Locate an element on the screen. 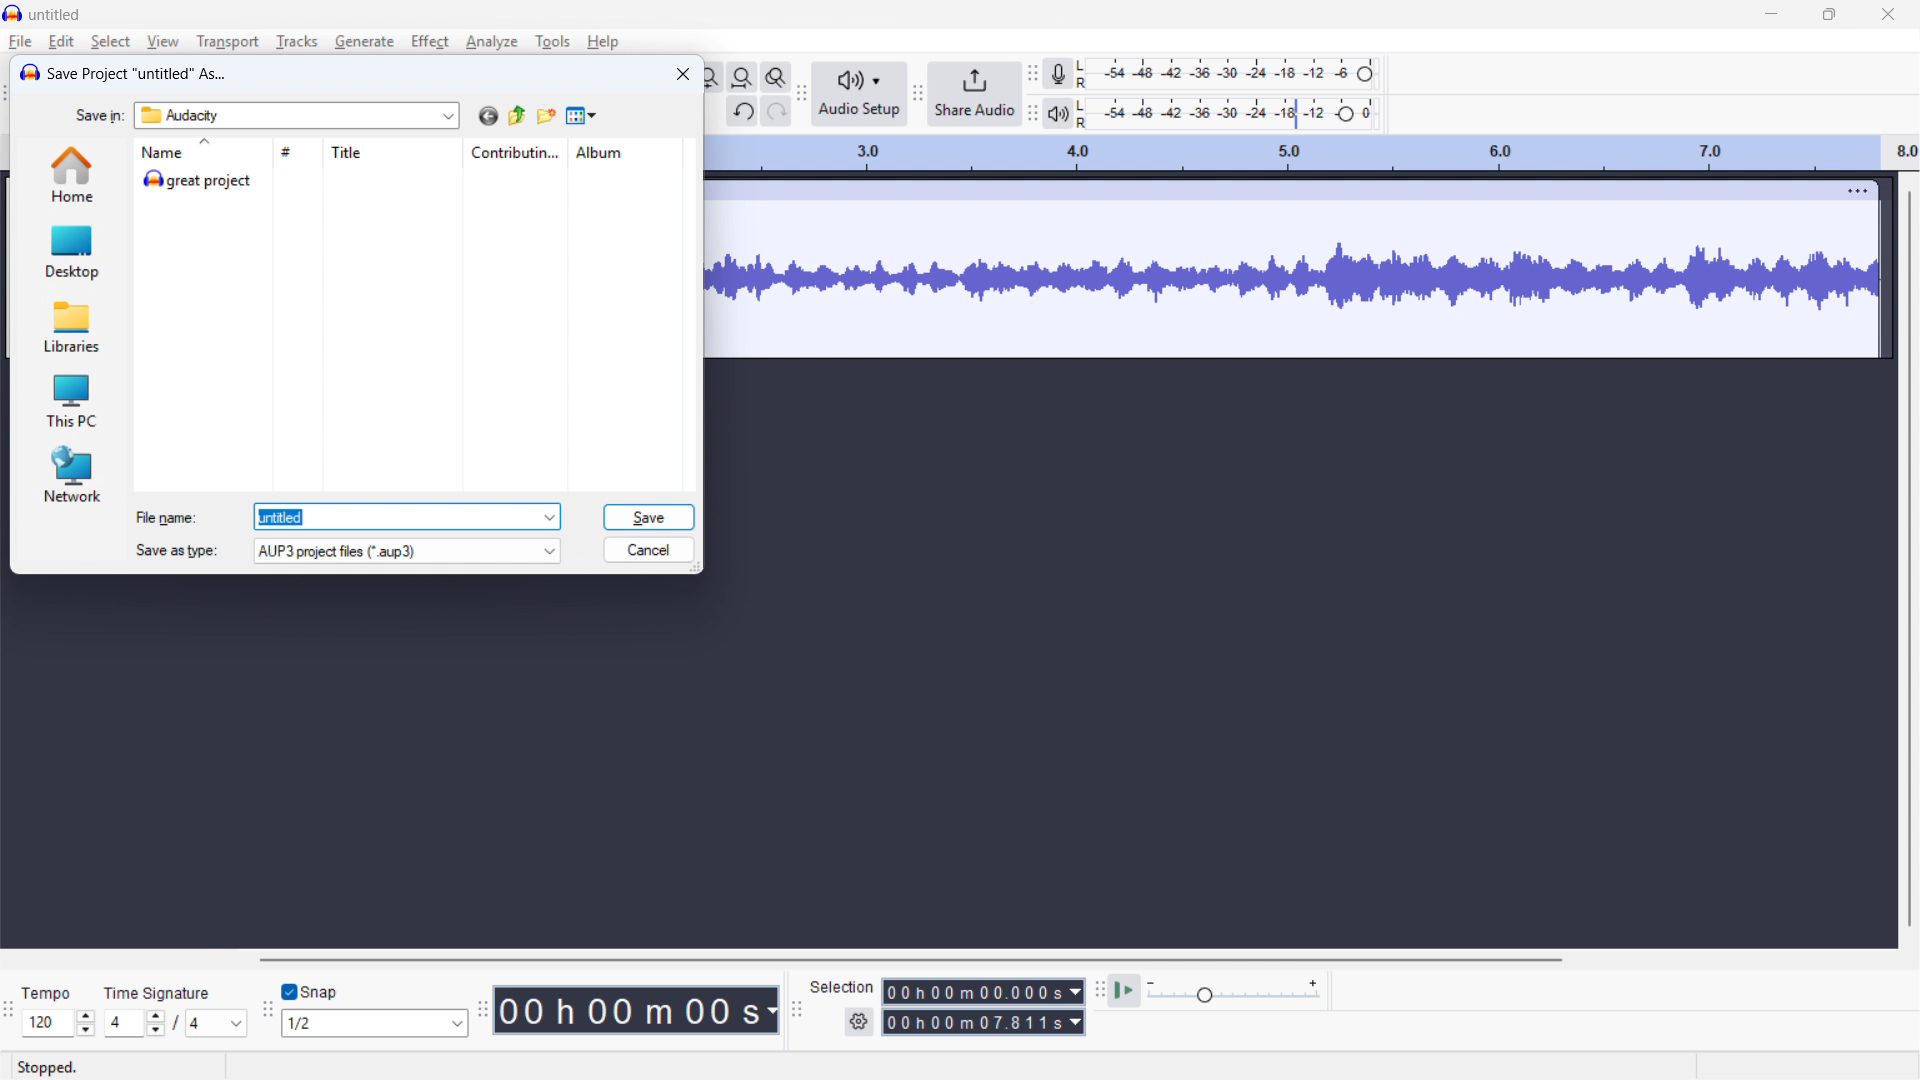 This screenshot has width=1920, height=1080. timeline is located at coordinates (1313, 154).